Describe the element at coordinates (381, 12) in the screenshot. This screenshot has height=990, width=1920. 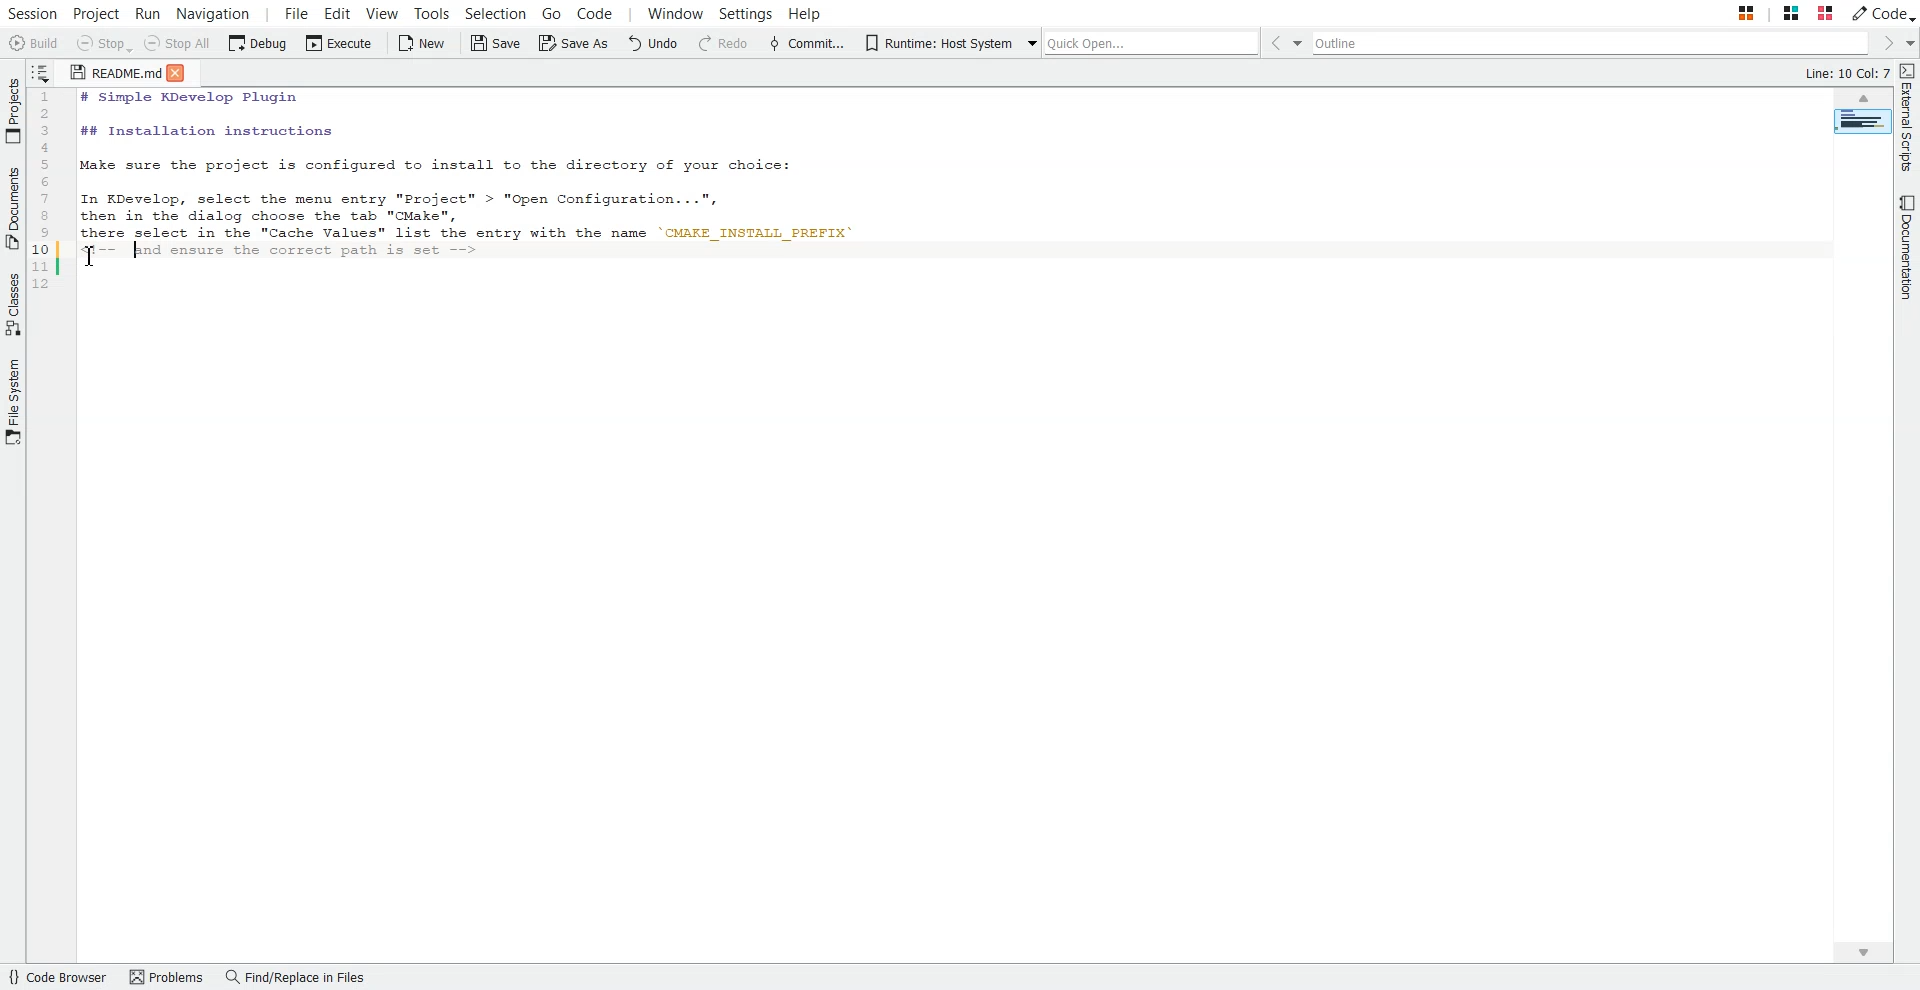
I see `View` at that location.